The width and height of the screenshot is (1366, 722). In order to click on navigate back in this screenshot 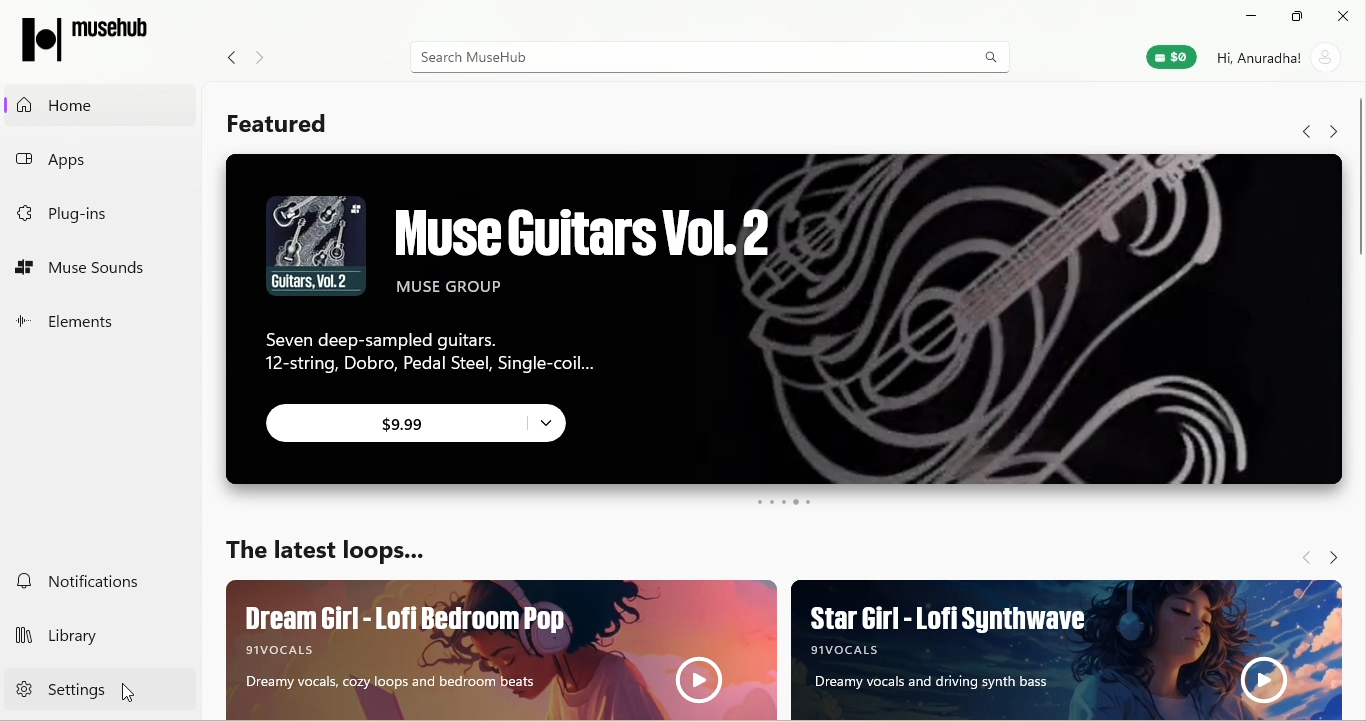, I will do `click(1302, 126)`.